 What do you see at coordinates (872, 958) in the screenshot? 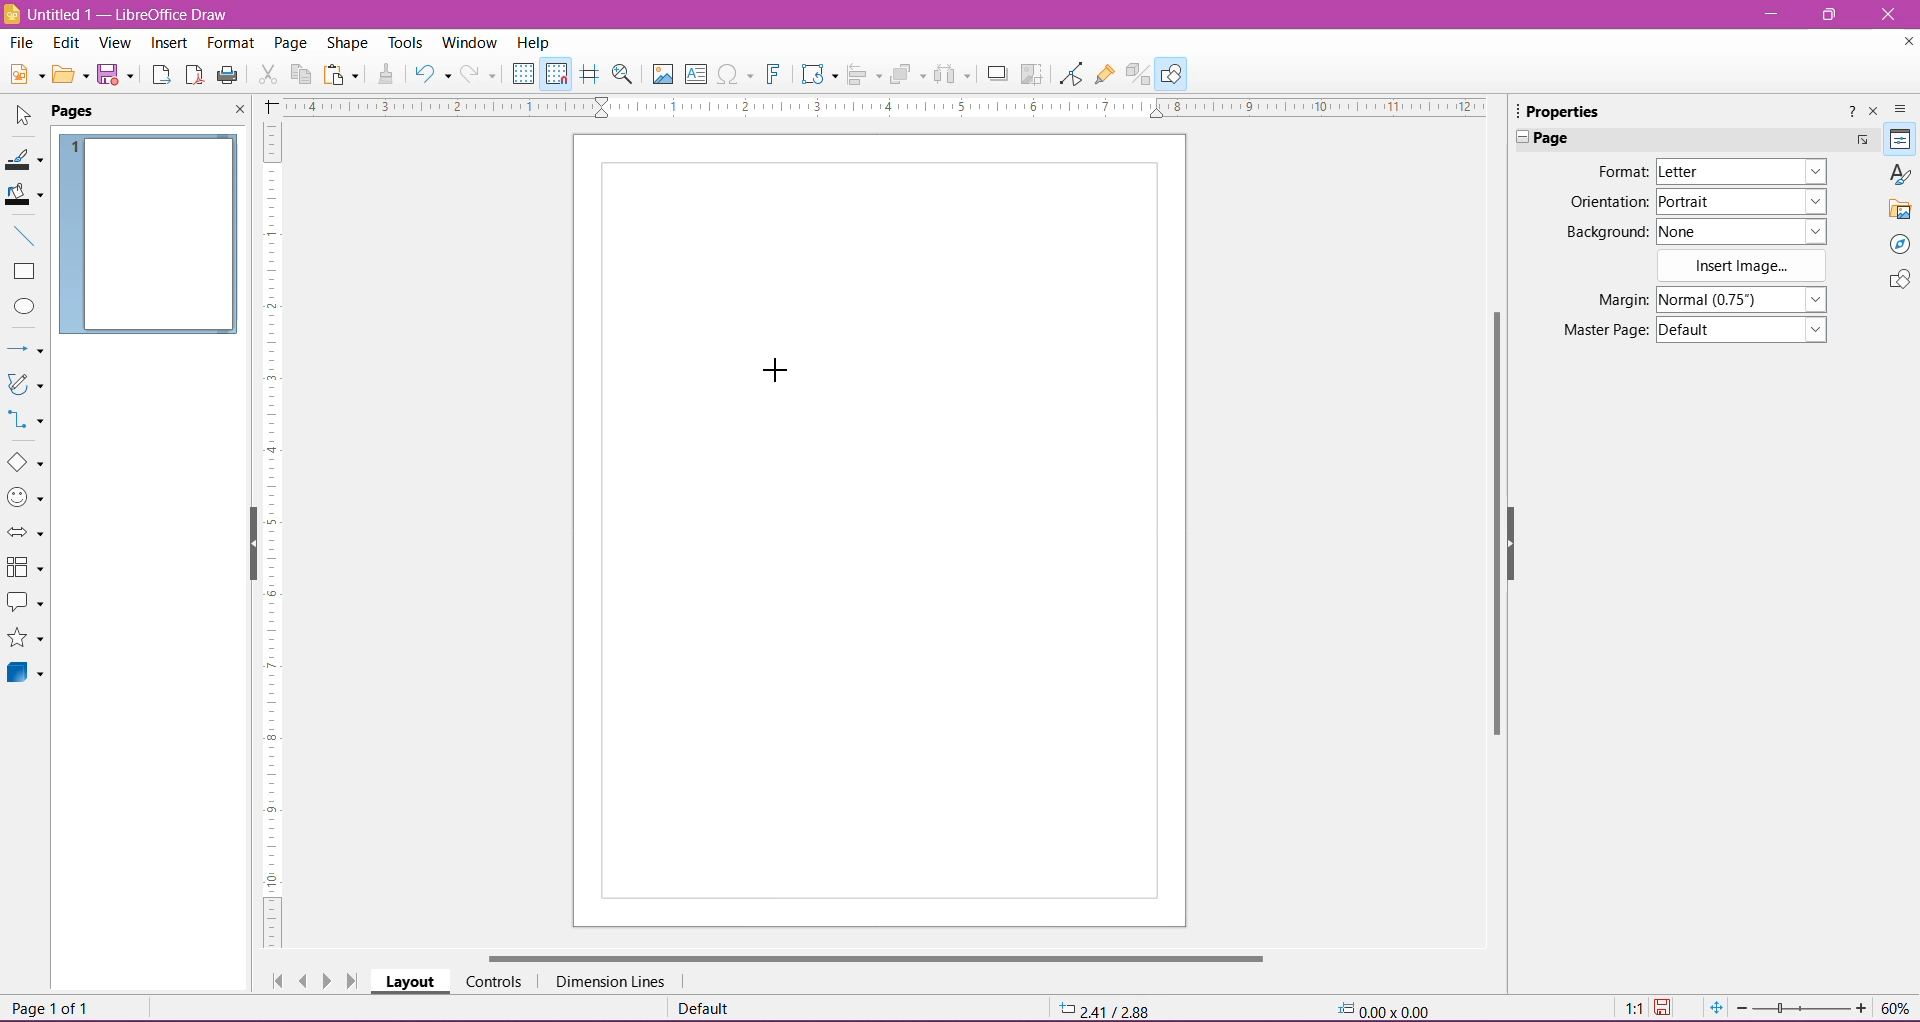
I see `Horizontal Scroll Bar` at bounding box center [872, 958].